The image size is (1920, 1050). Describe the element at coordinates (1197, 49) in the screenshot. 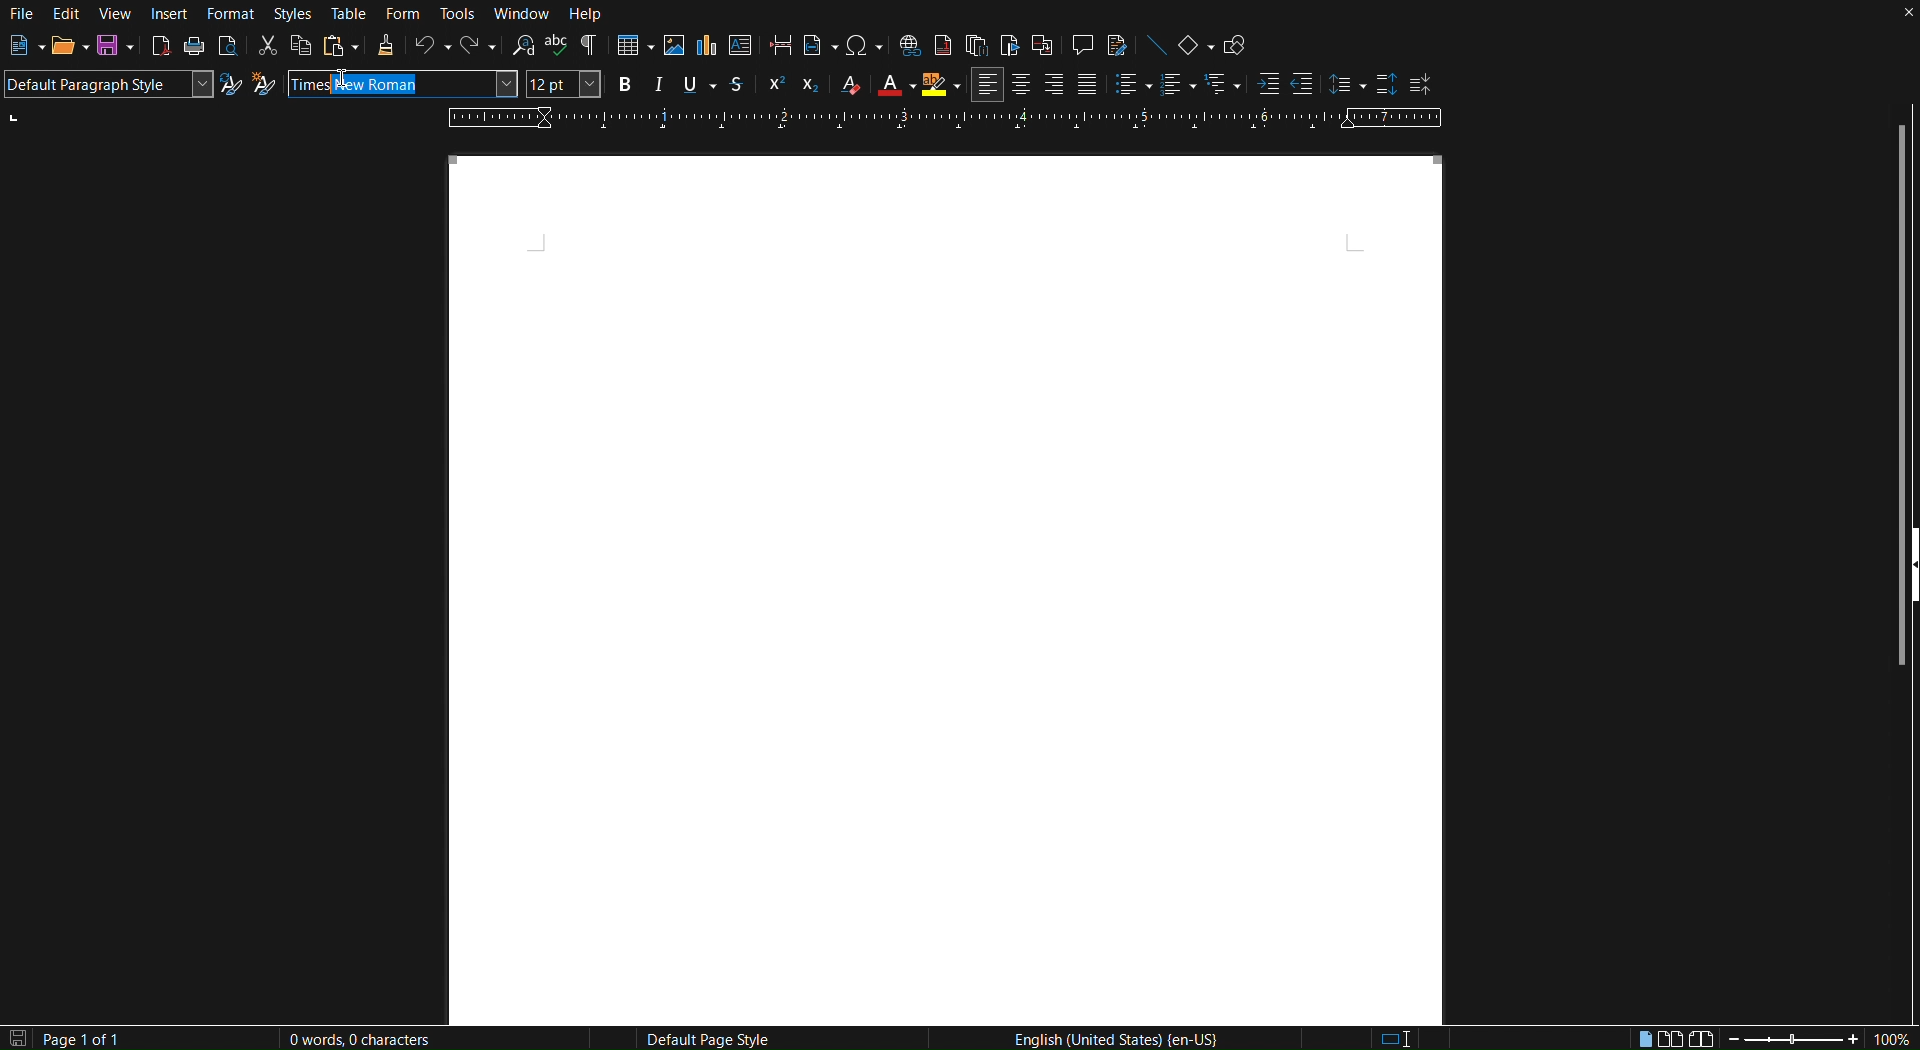

I see `Basic Shapes` at that location.